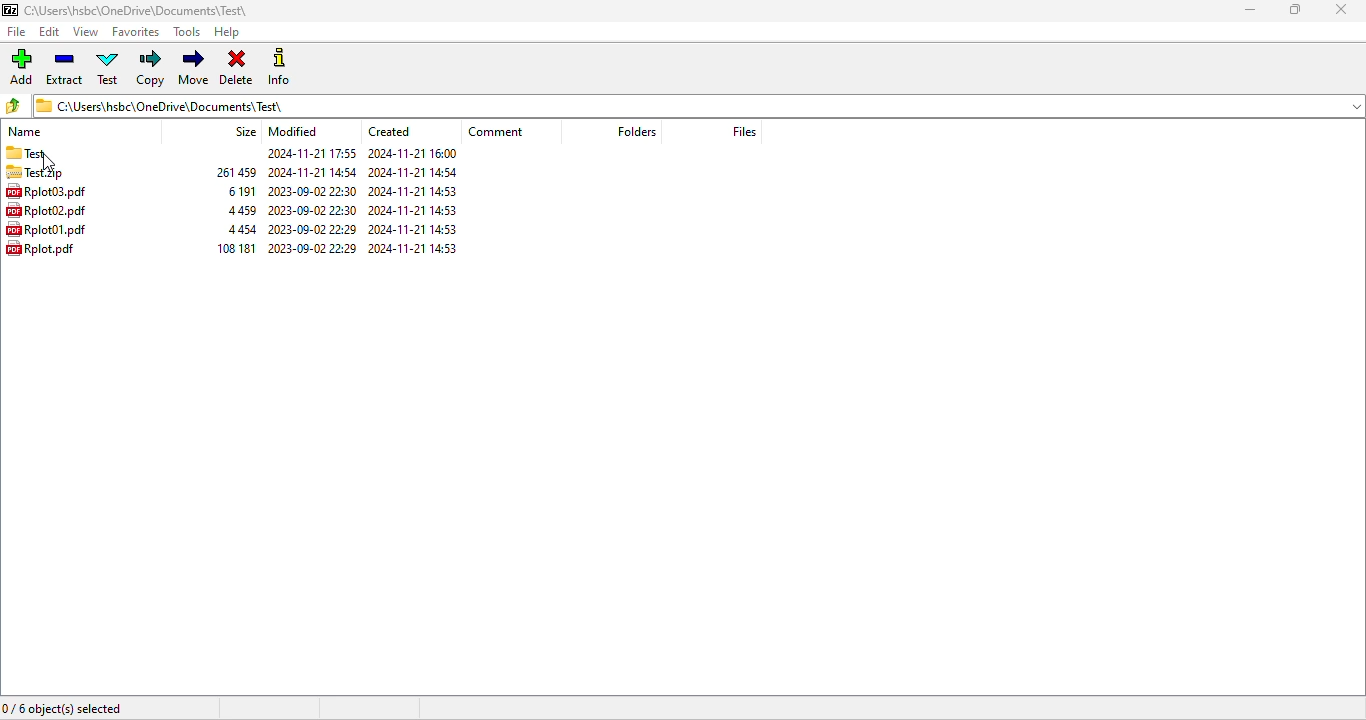  Describe the element at coordinates (418, 171) in the screenshot. I see `2024-11-21 14:54` at that location.